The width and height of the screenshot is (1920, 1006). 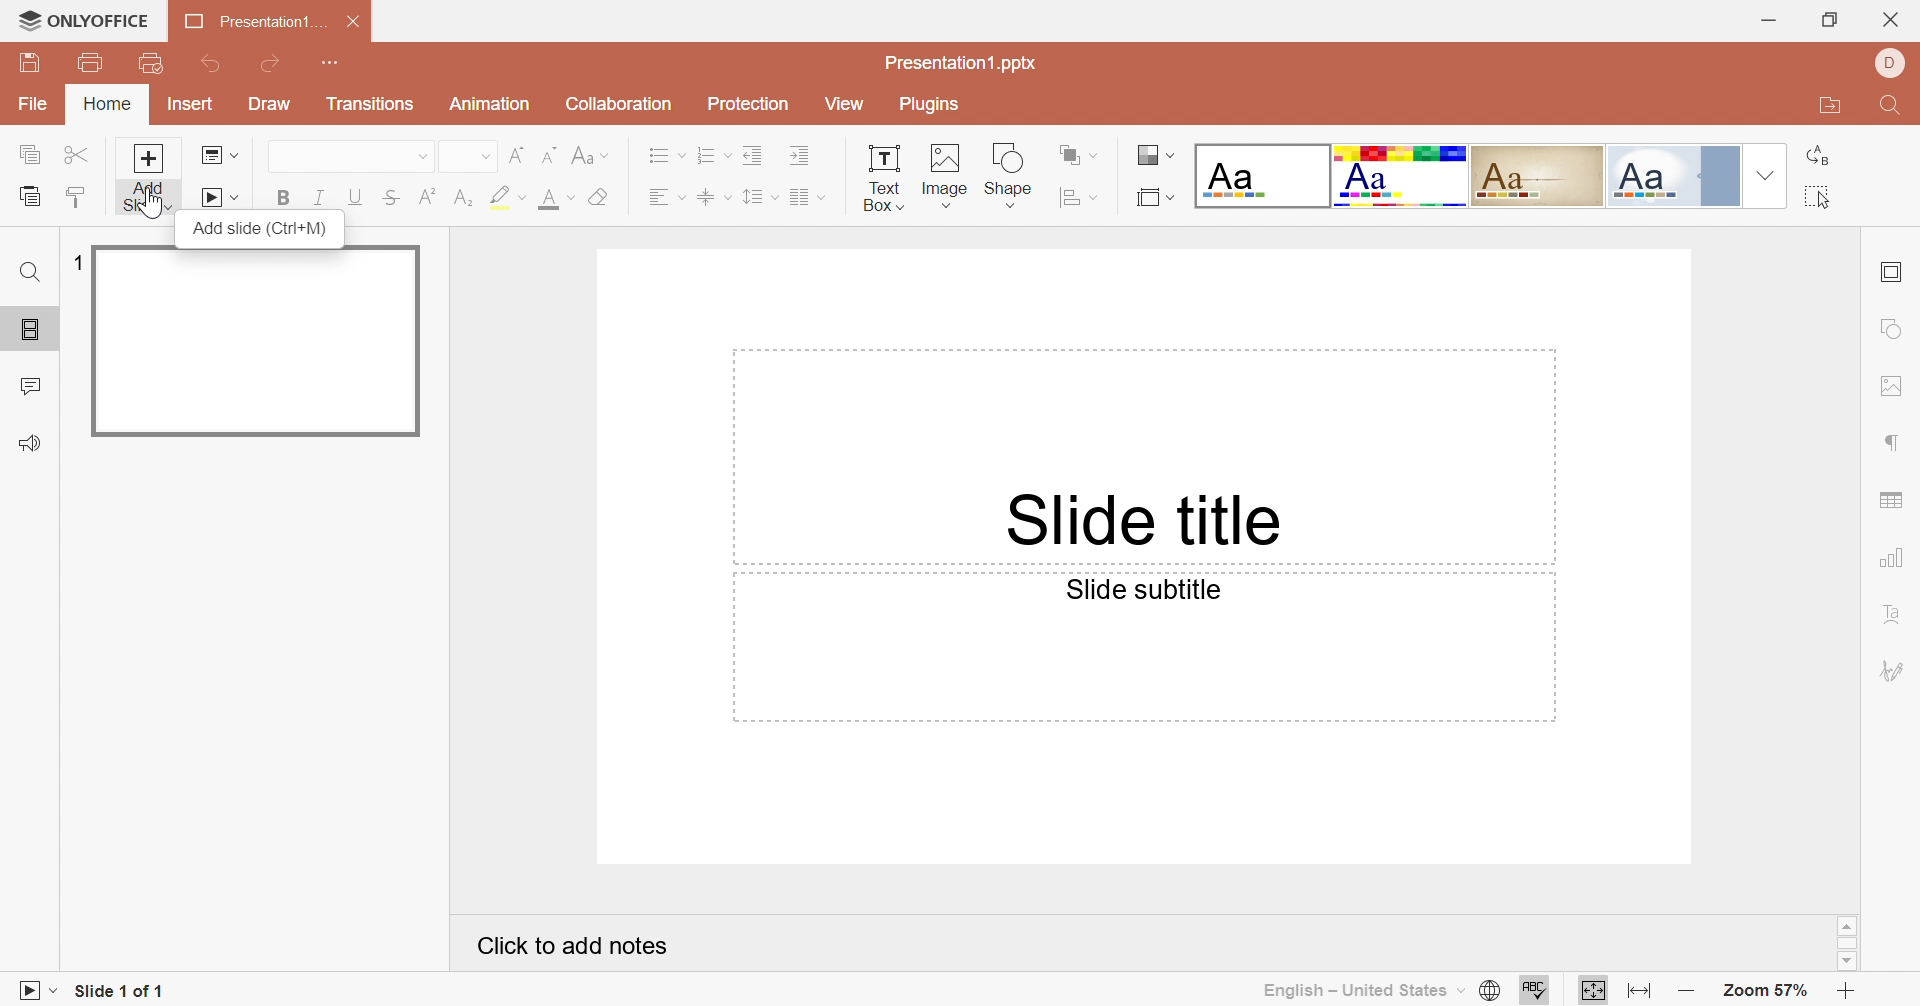 I want to click on Arrange shape, so click(x=1072, y=152).